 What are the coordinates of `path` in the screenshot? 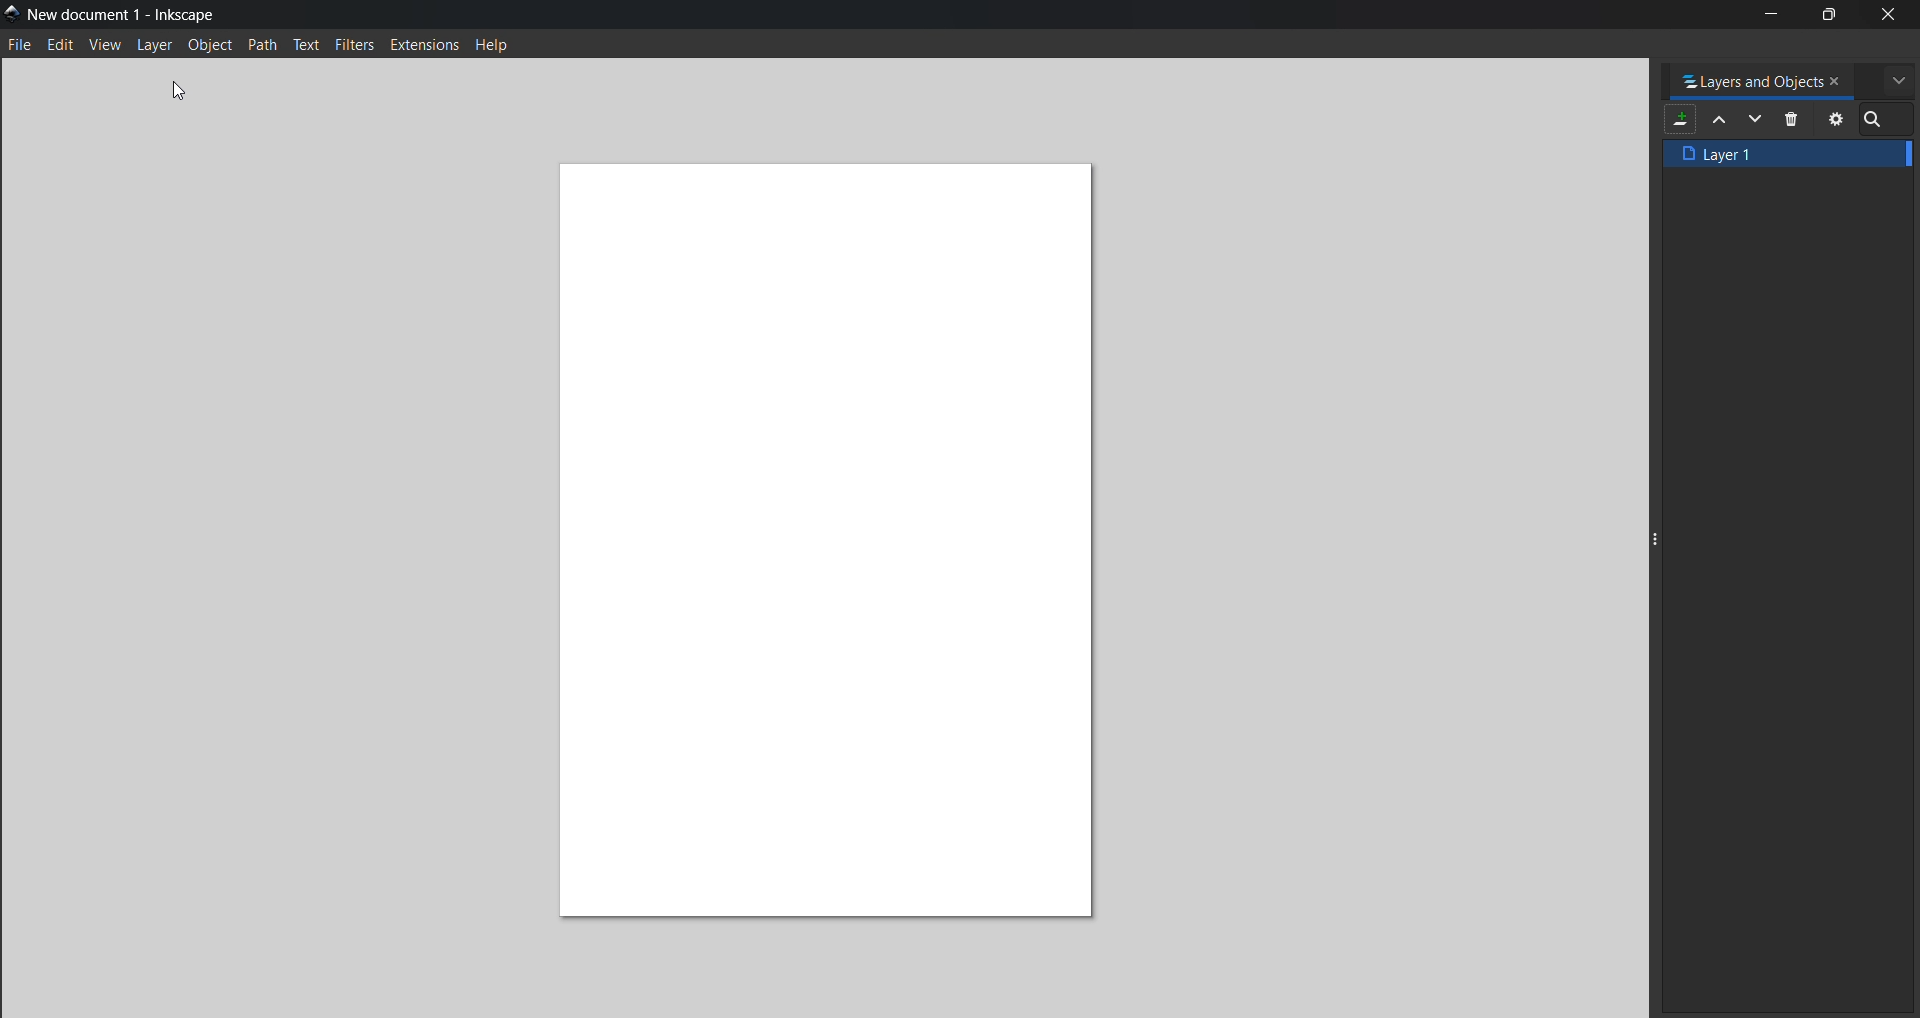 It's located at (265, 46).